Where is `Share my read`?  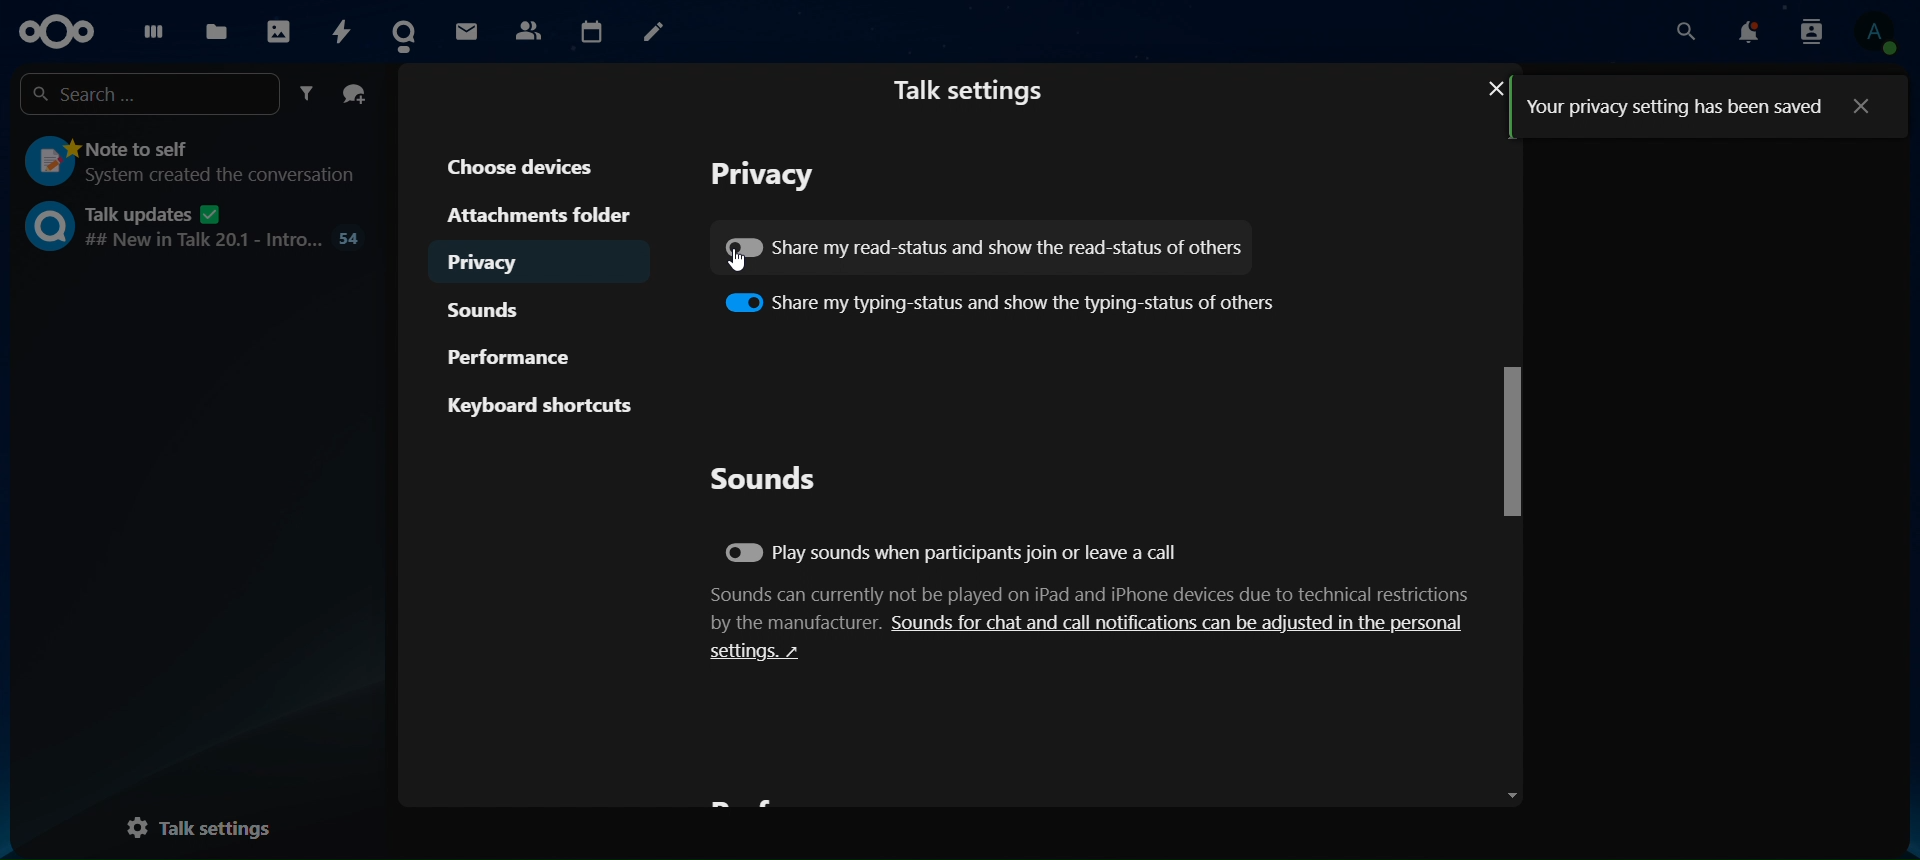 Share my read is located at coordinates (745, 246).